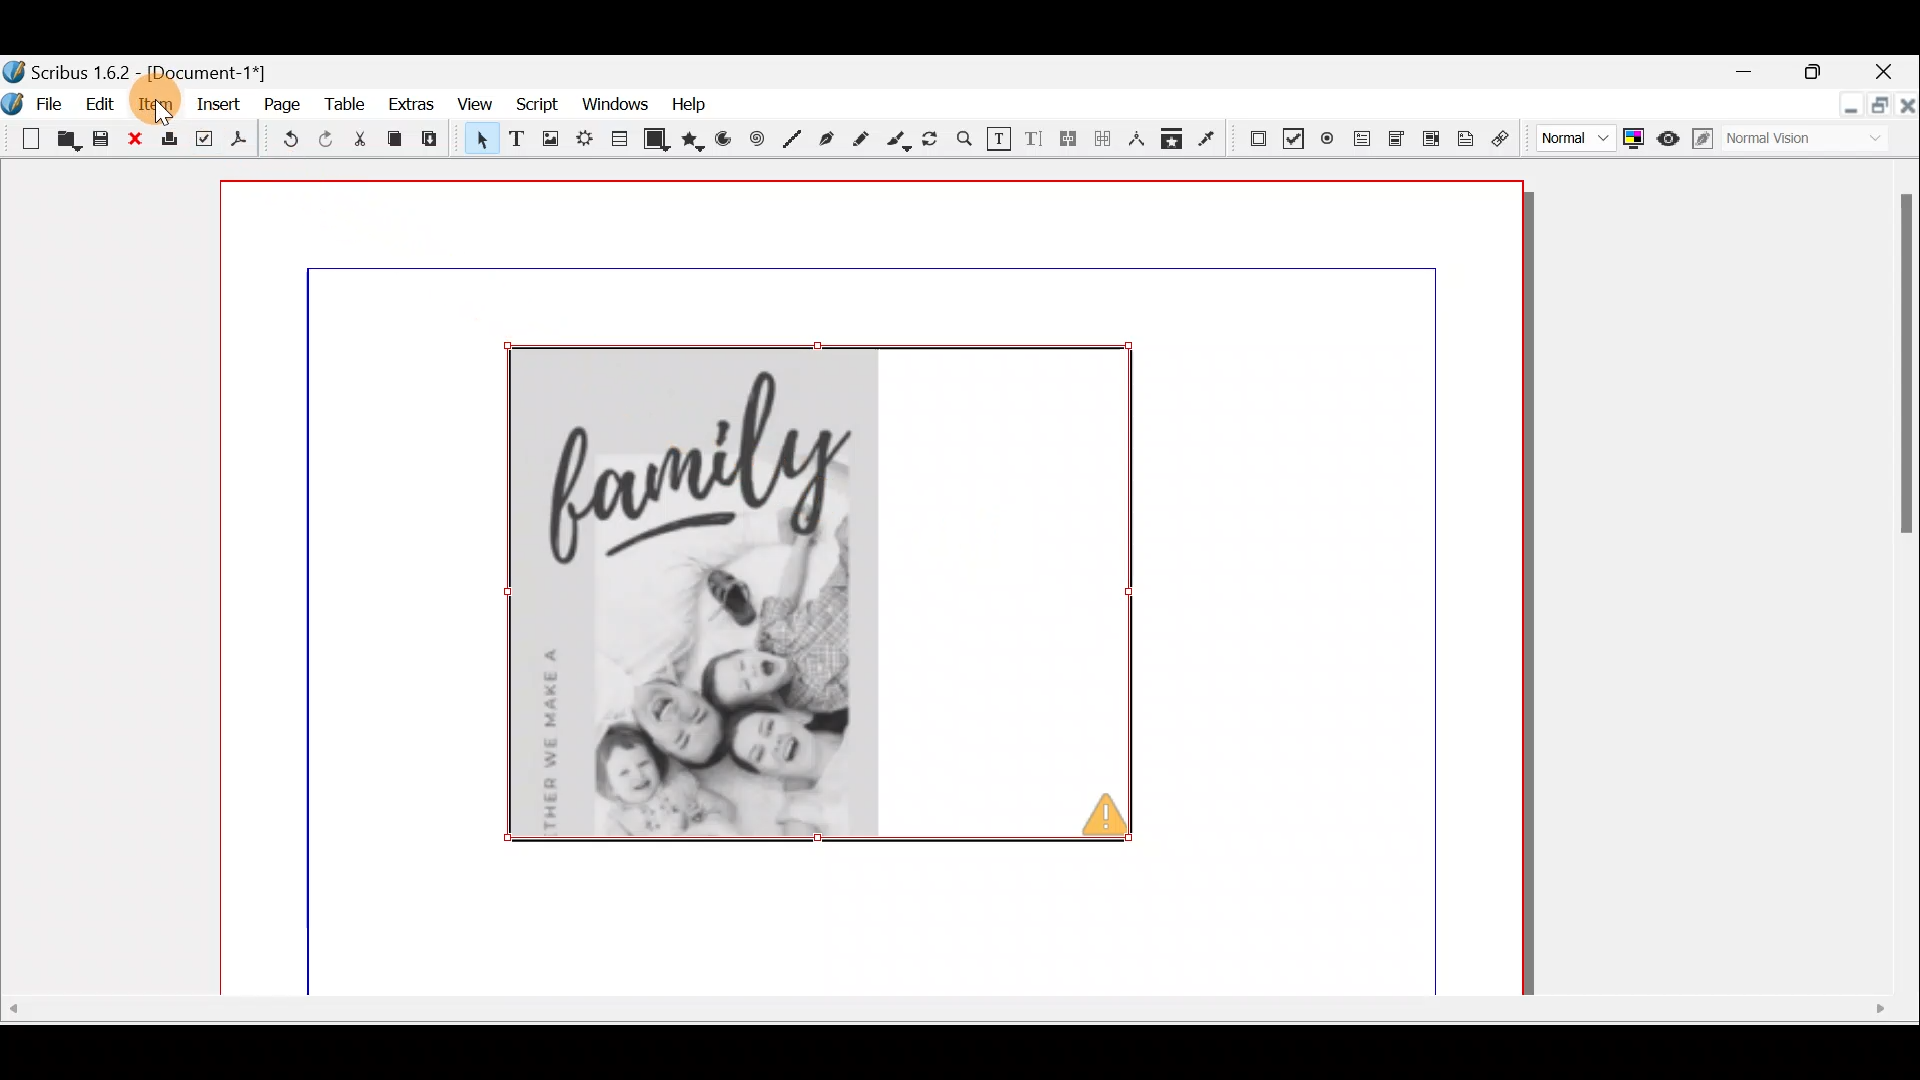 Image resolution: width=1920 pixels, height=1080 pixels. Describe the element at coordinates (865, 592) in the screenshot. I see `Canvas` at that location.